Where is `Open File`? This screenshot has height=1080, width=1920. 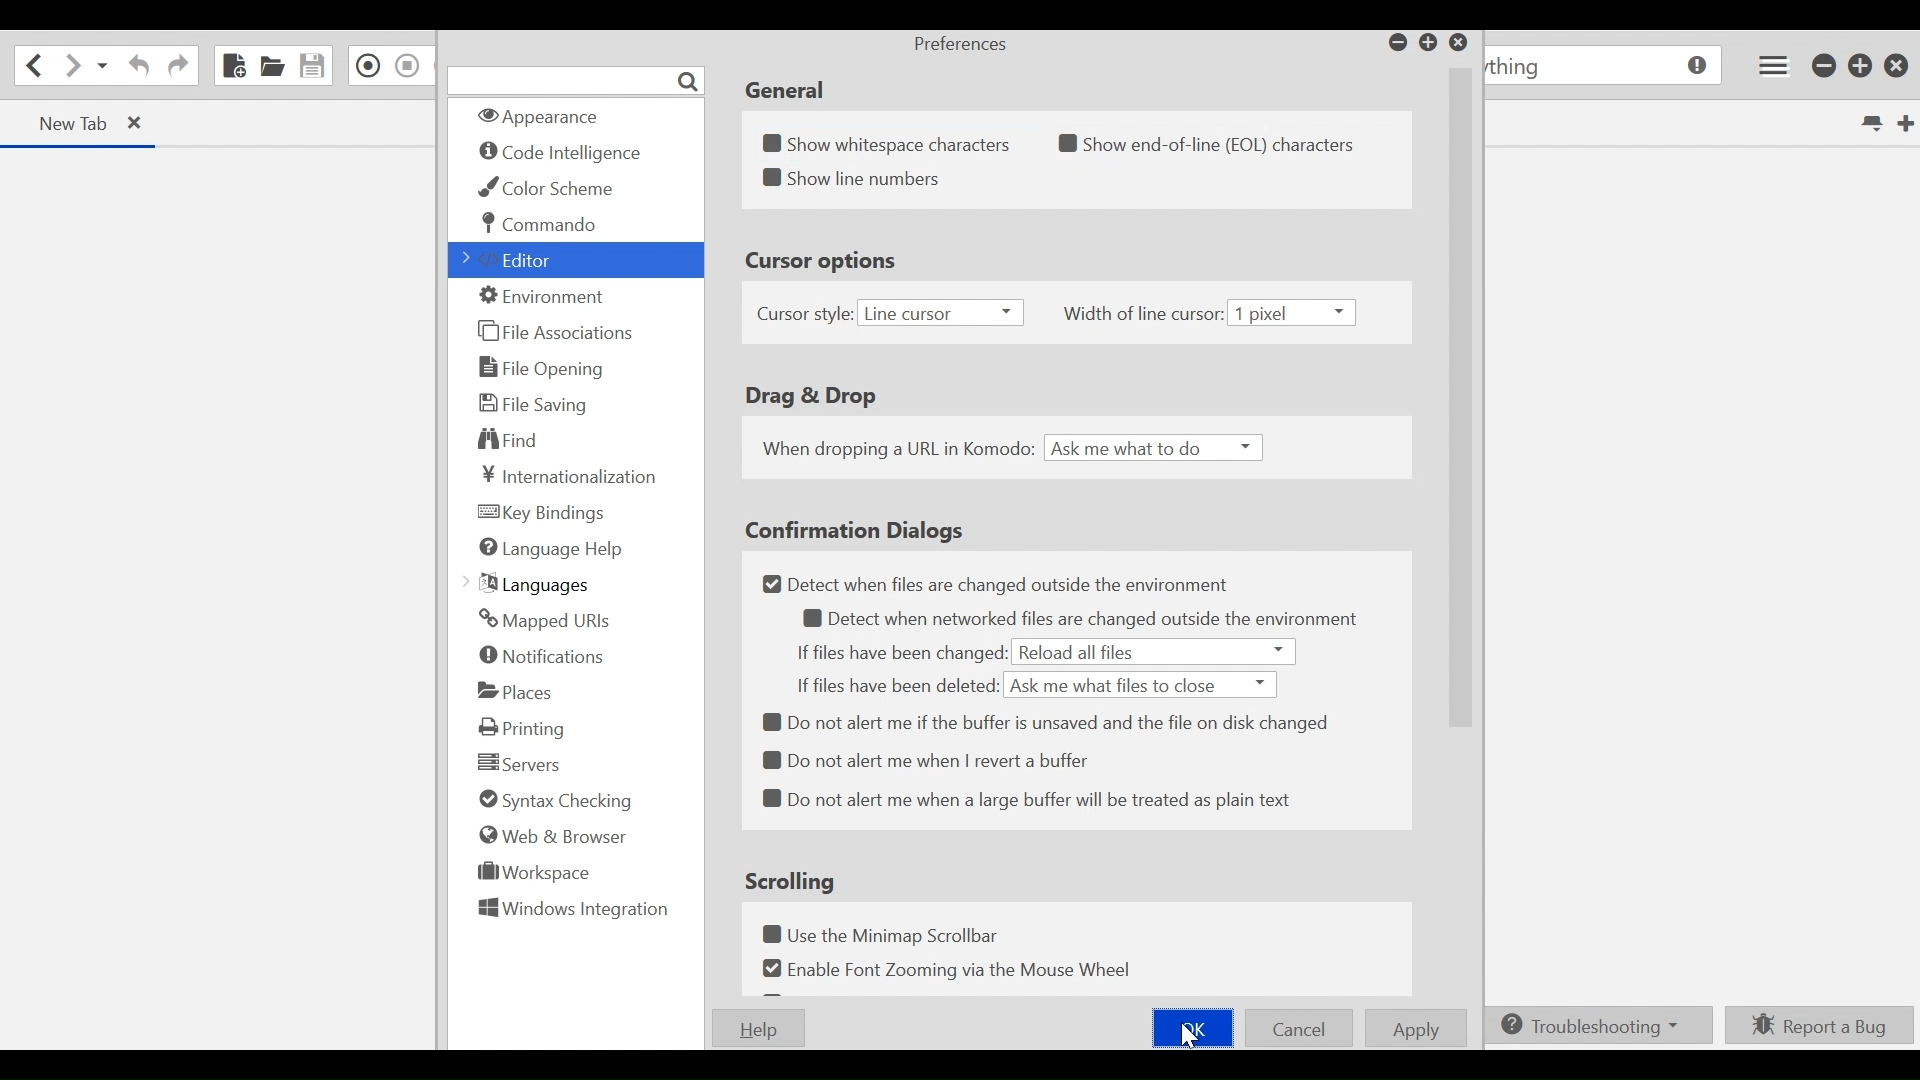 Open File is located at coordinates (272, 64).